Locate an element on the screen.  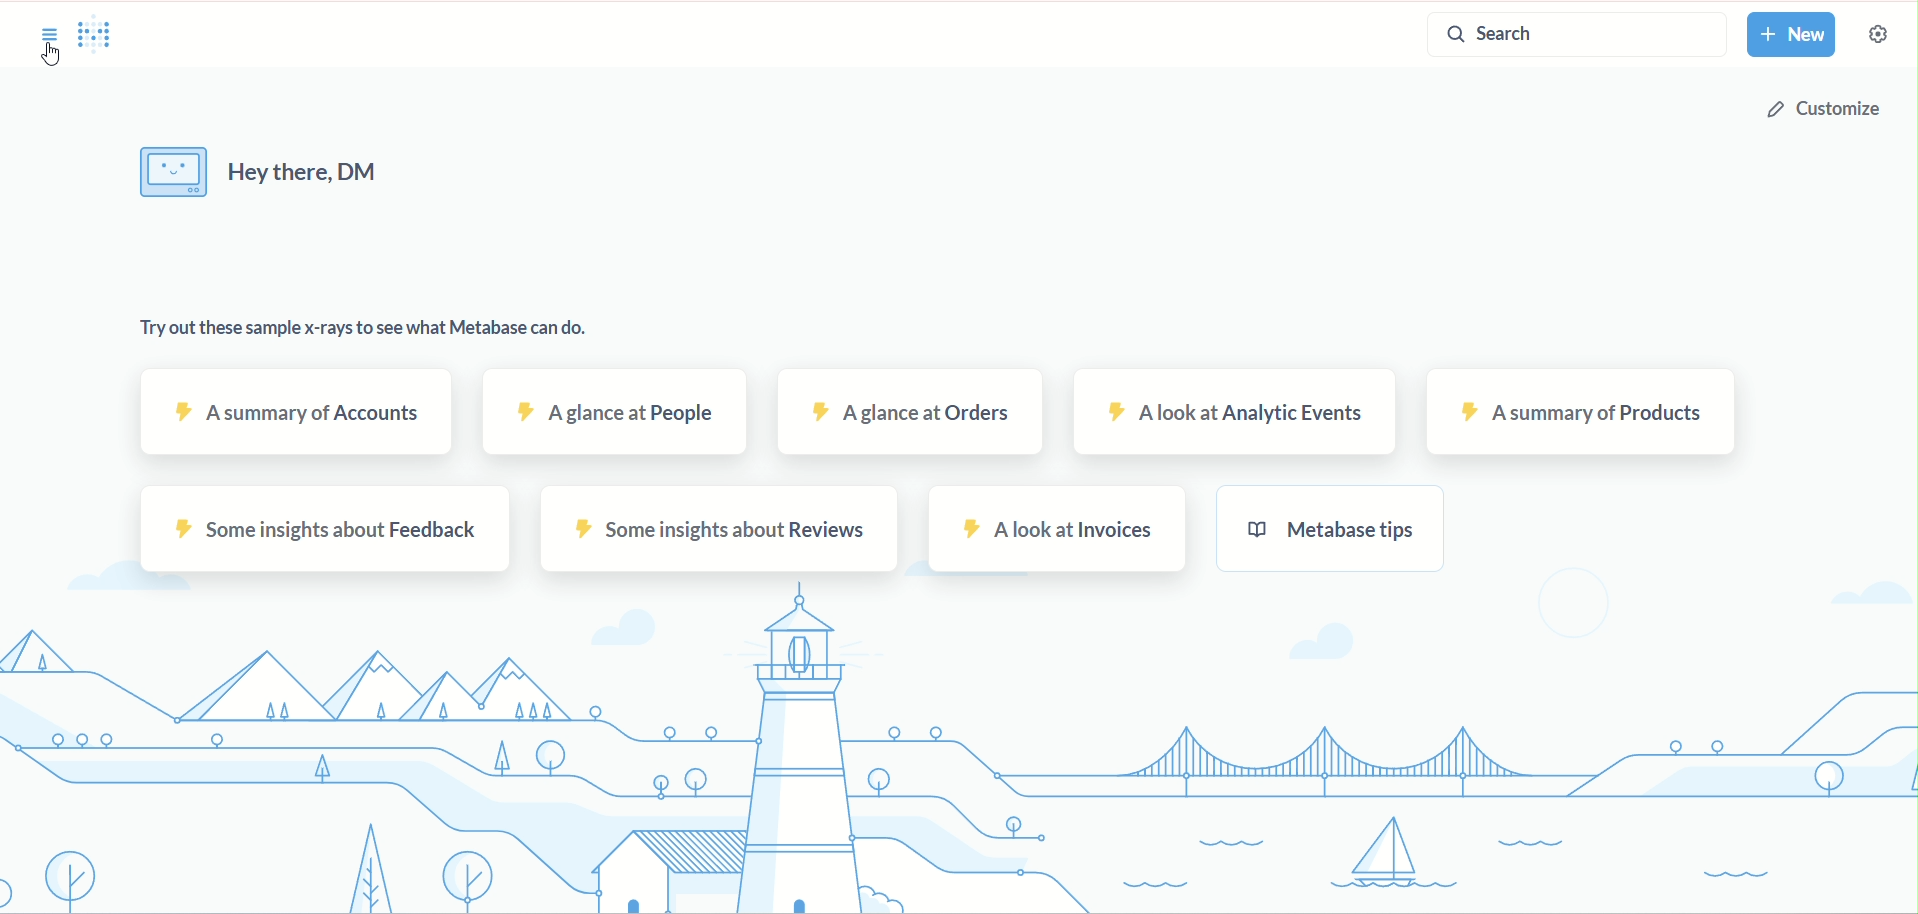
new is located at coordinates (1798, 36).